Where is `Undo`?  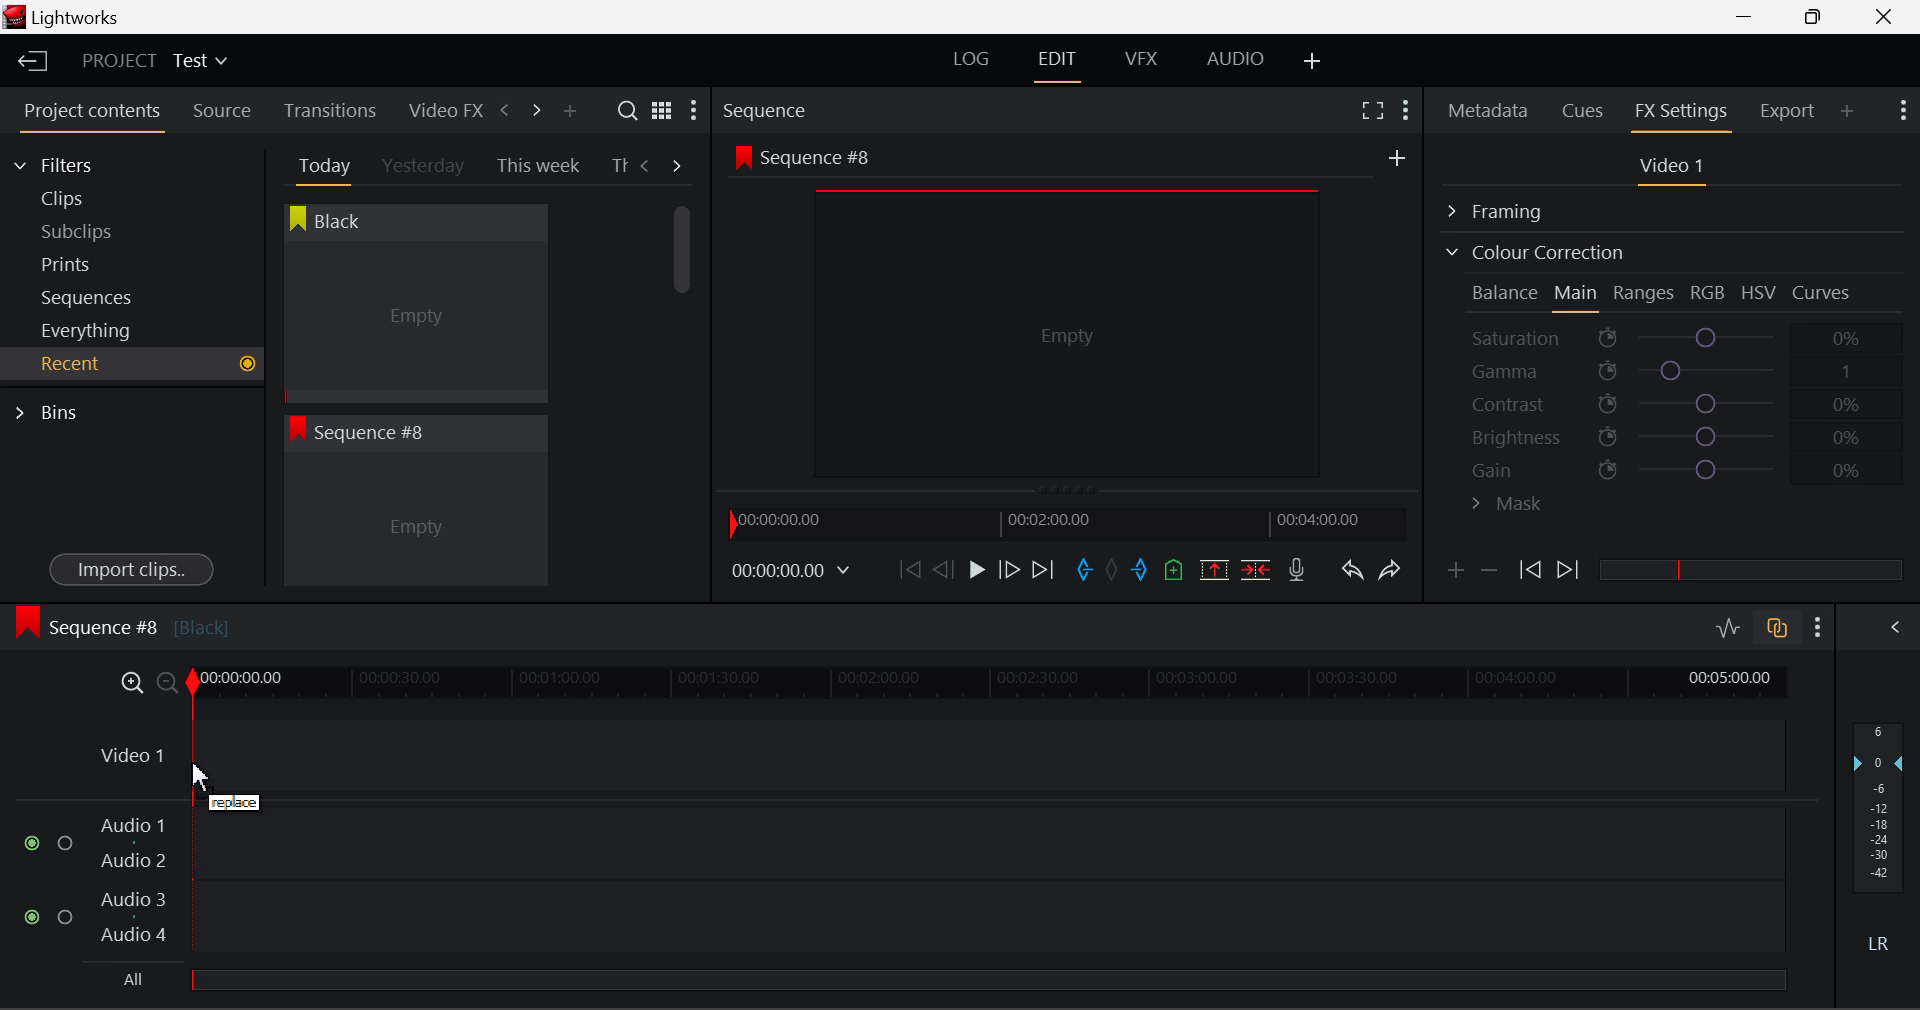 Undo is located at coordinates (1351, 574).